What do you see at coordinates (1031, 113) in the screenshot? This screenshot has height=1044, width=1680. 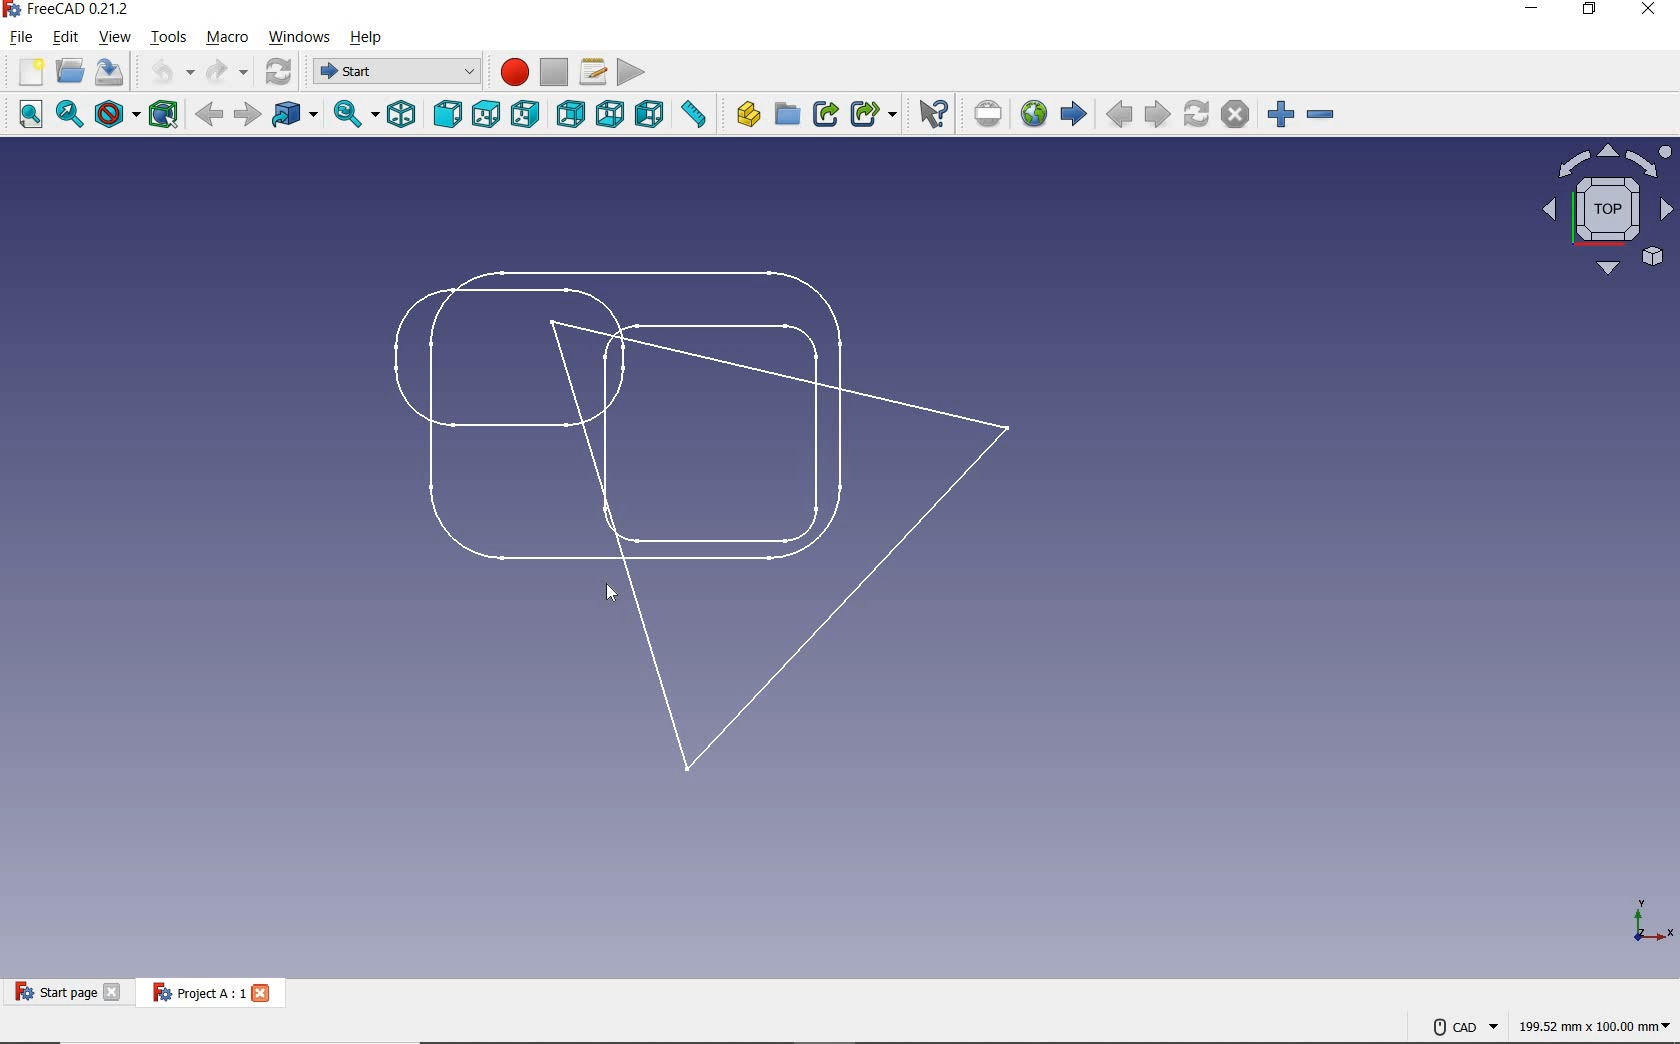 I see `OPEN WEBSITE` at bounding box center [1031, 113].